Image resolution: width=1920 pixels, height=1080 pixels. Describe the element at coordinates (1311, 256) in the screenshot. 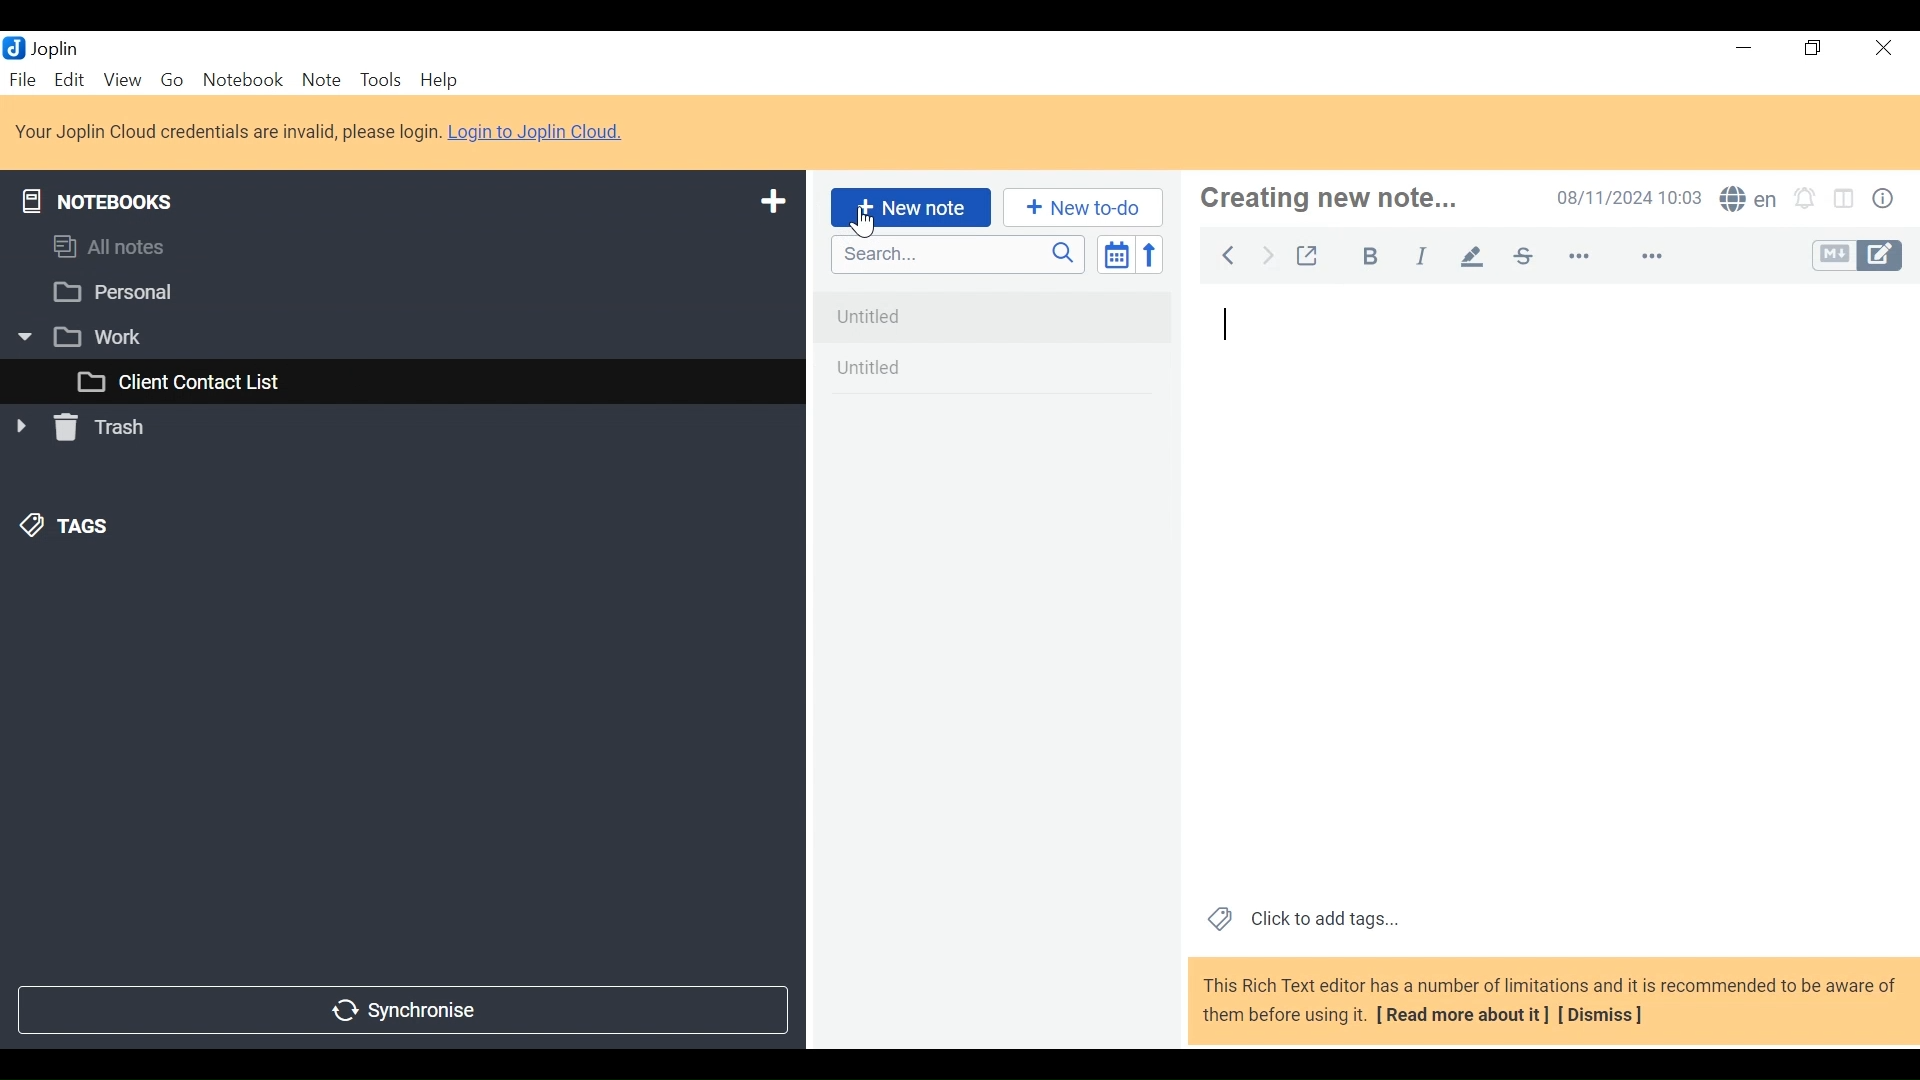

I see `Toggle external editing` at that location.